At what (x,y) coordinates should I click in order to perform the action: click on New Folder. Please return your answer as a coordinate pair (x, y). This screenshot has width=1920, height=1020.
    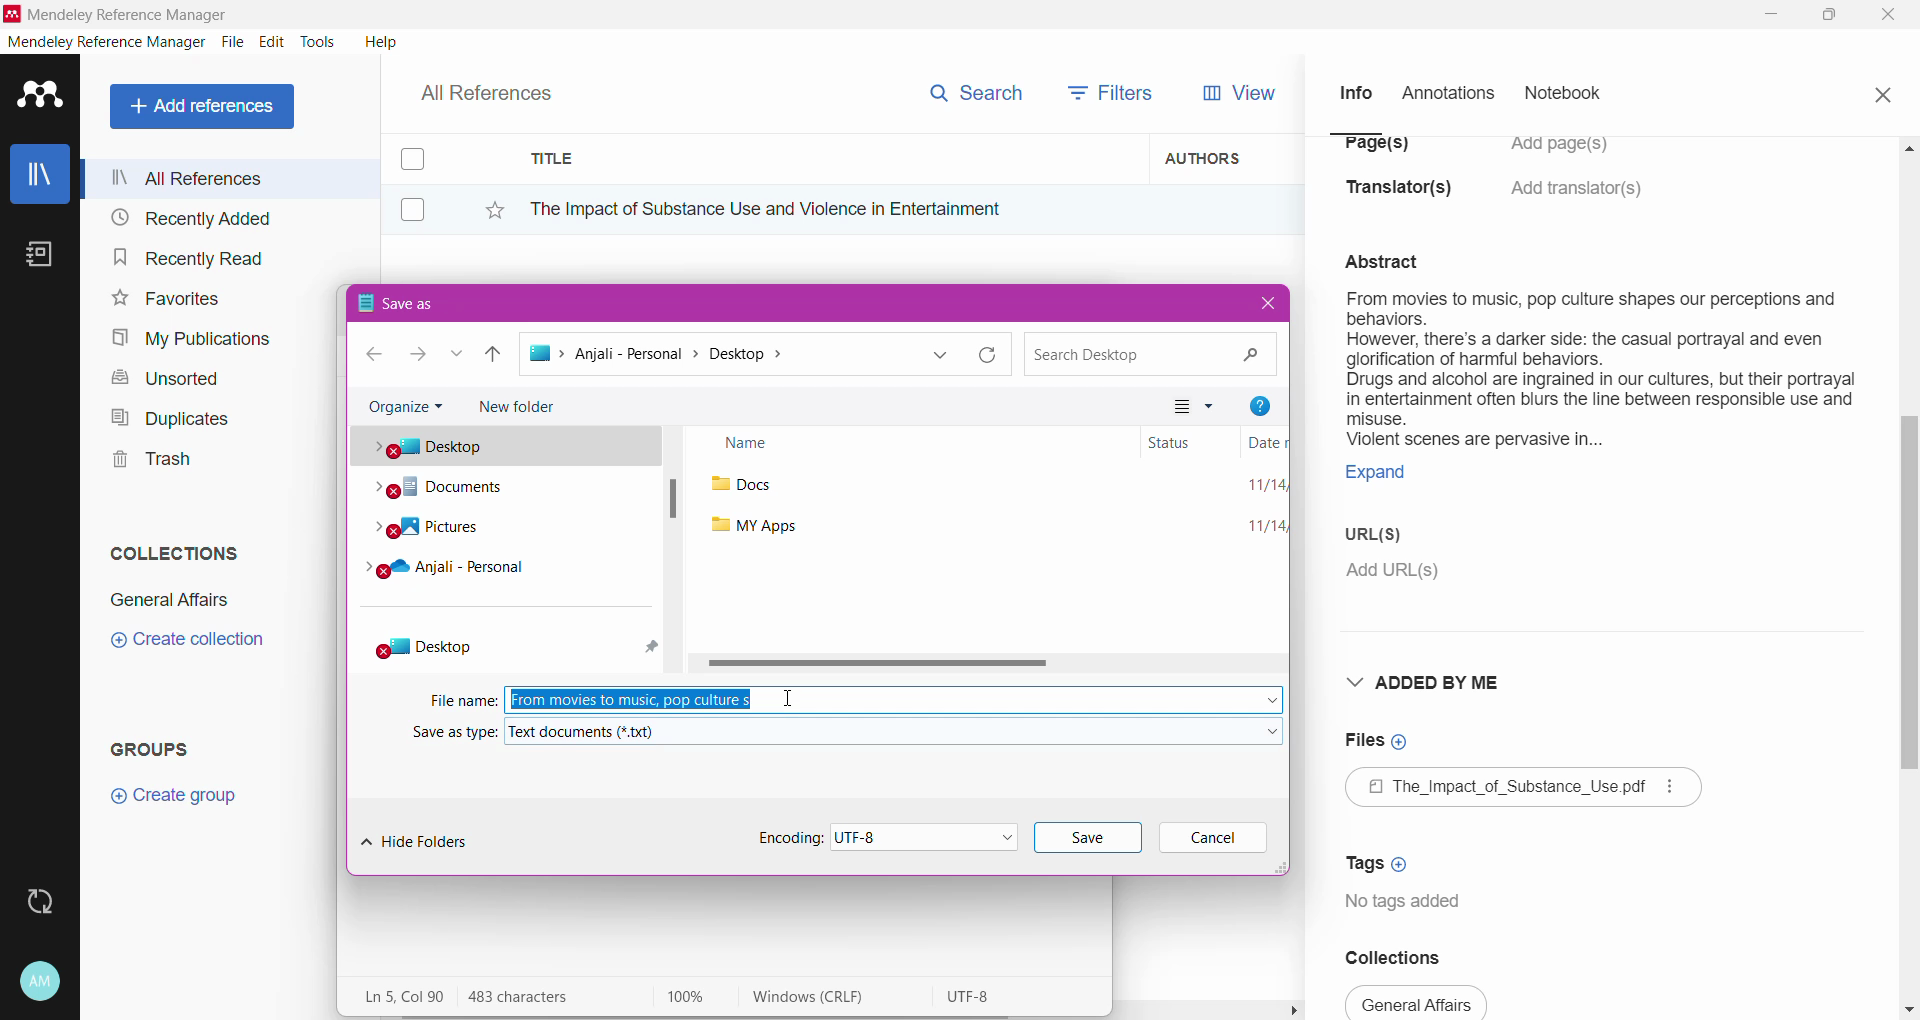
    Looking at the image, I should click on (526, 409).